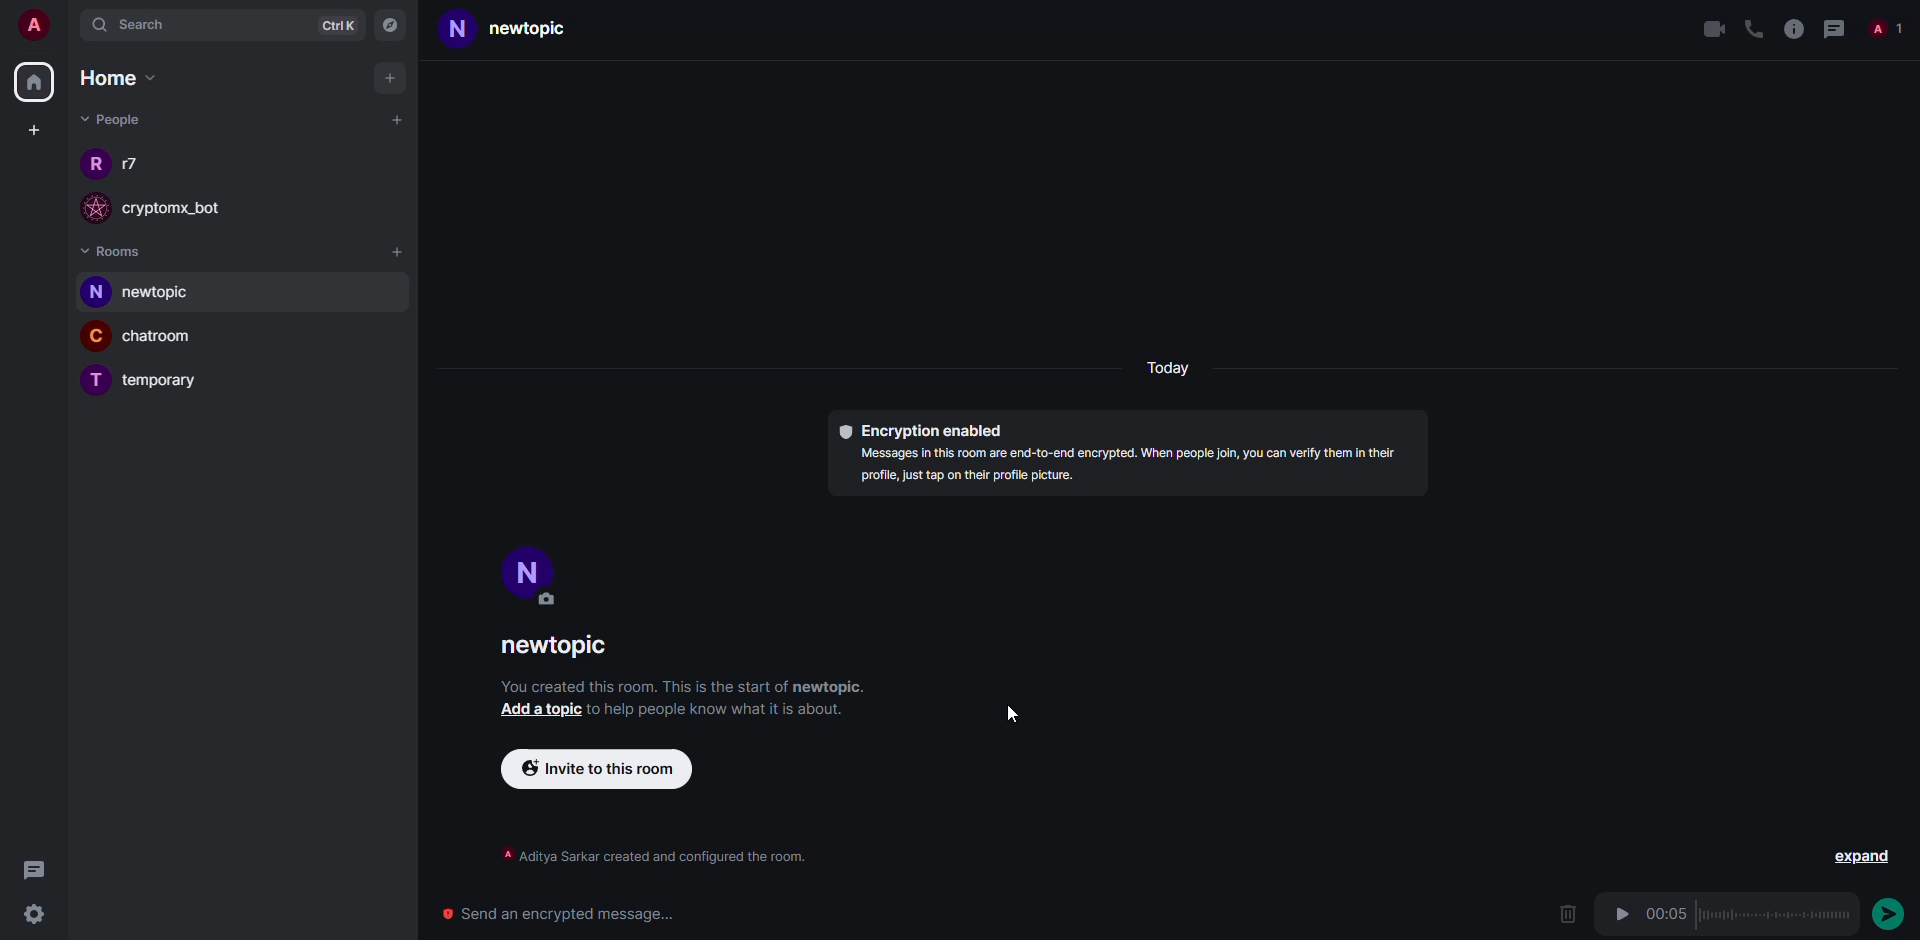 The width and height of the screenshot is (1920, 940). What do you see at coordinates (1564, 915) in the screenshot?
I see `delete` at bounding box center [1564, 915].